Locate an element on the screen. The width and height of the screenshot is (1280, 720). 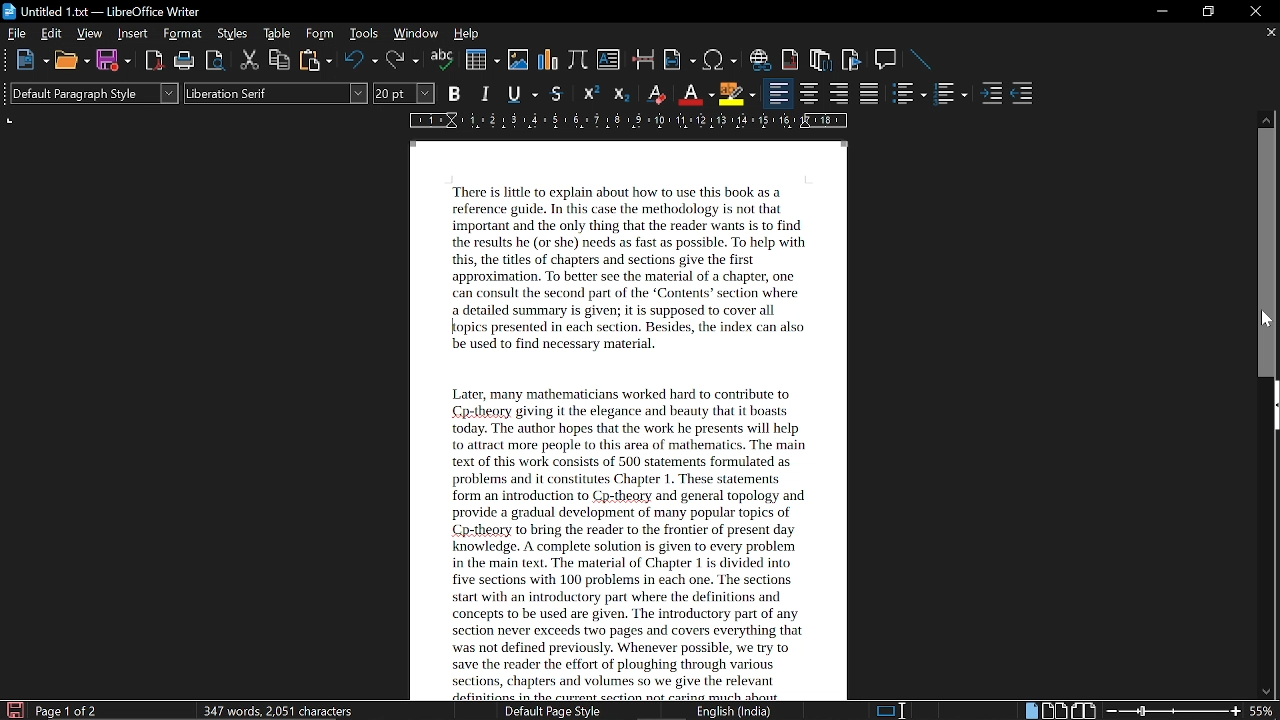
styles is located at coordinates (232, 34).